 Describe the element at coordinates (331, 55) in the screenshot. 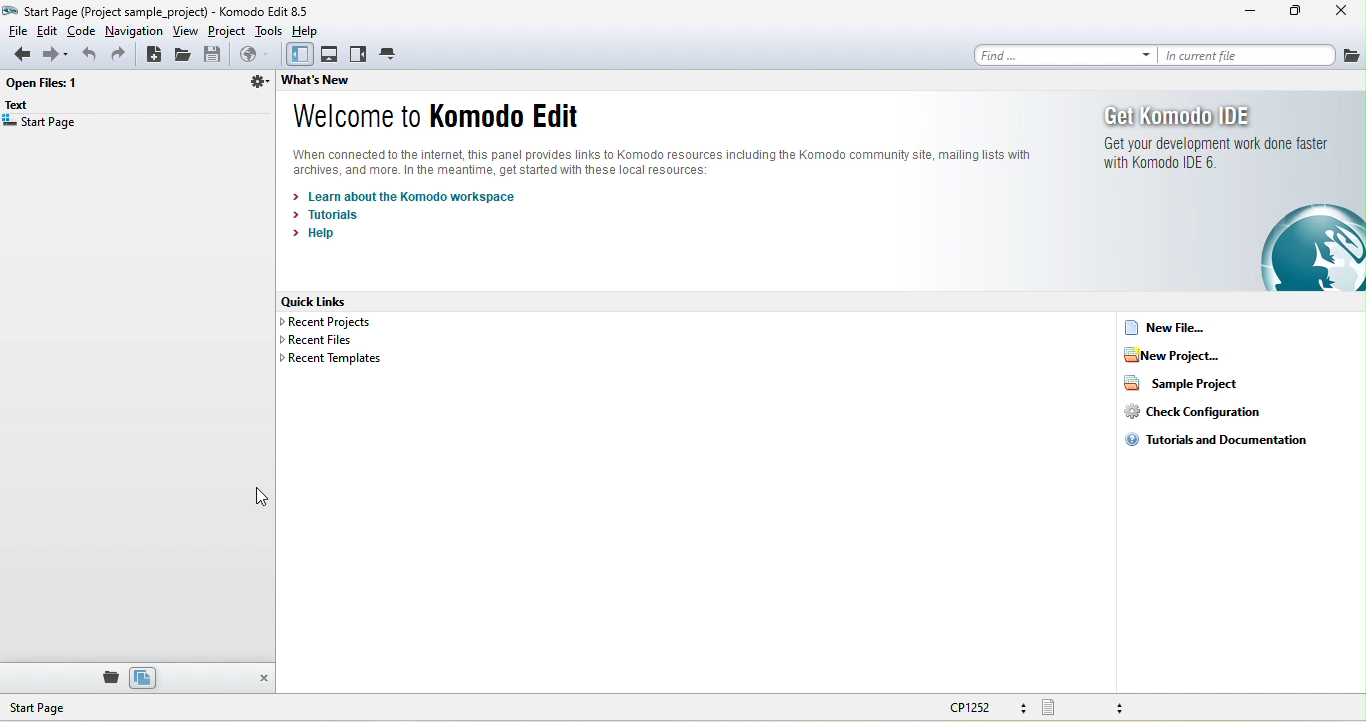

I see `bottom pane` at that location.